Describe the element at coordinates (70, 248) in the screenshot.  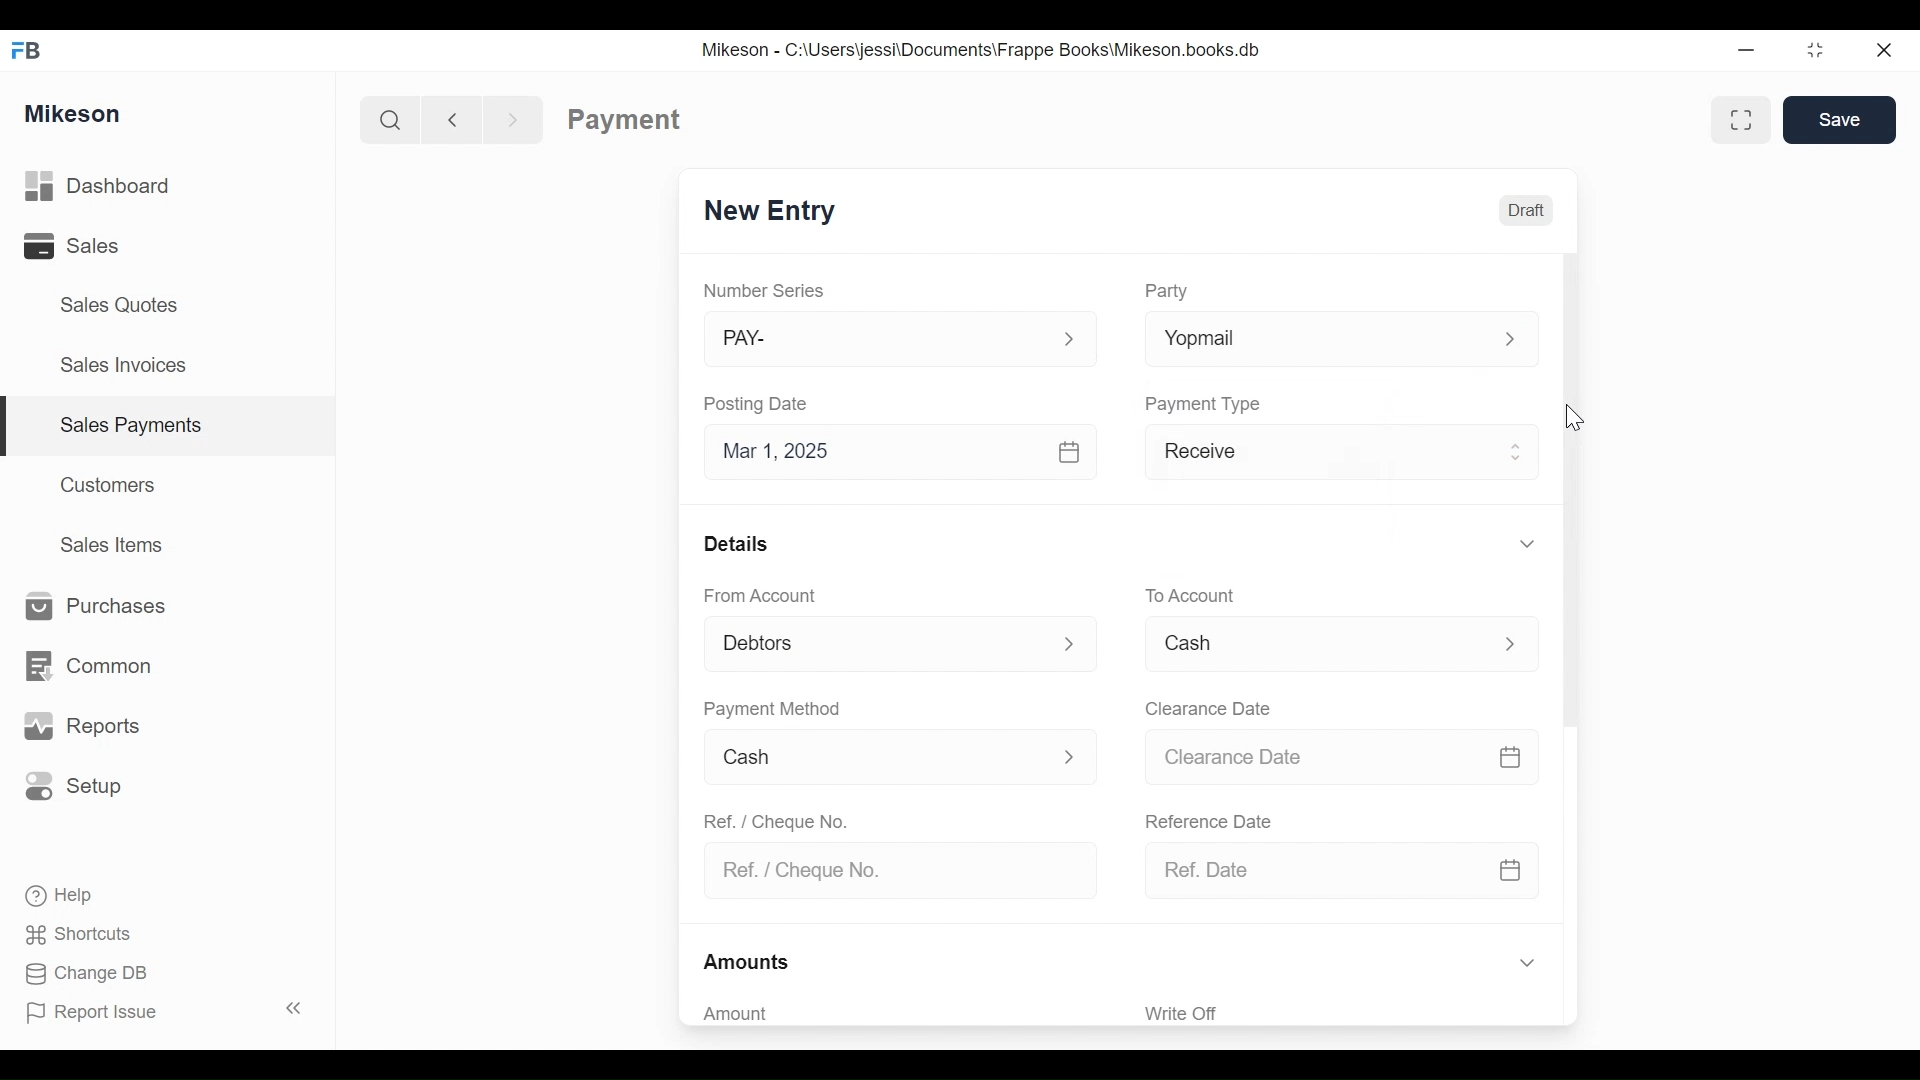
I see `Sales` at that location.